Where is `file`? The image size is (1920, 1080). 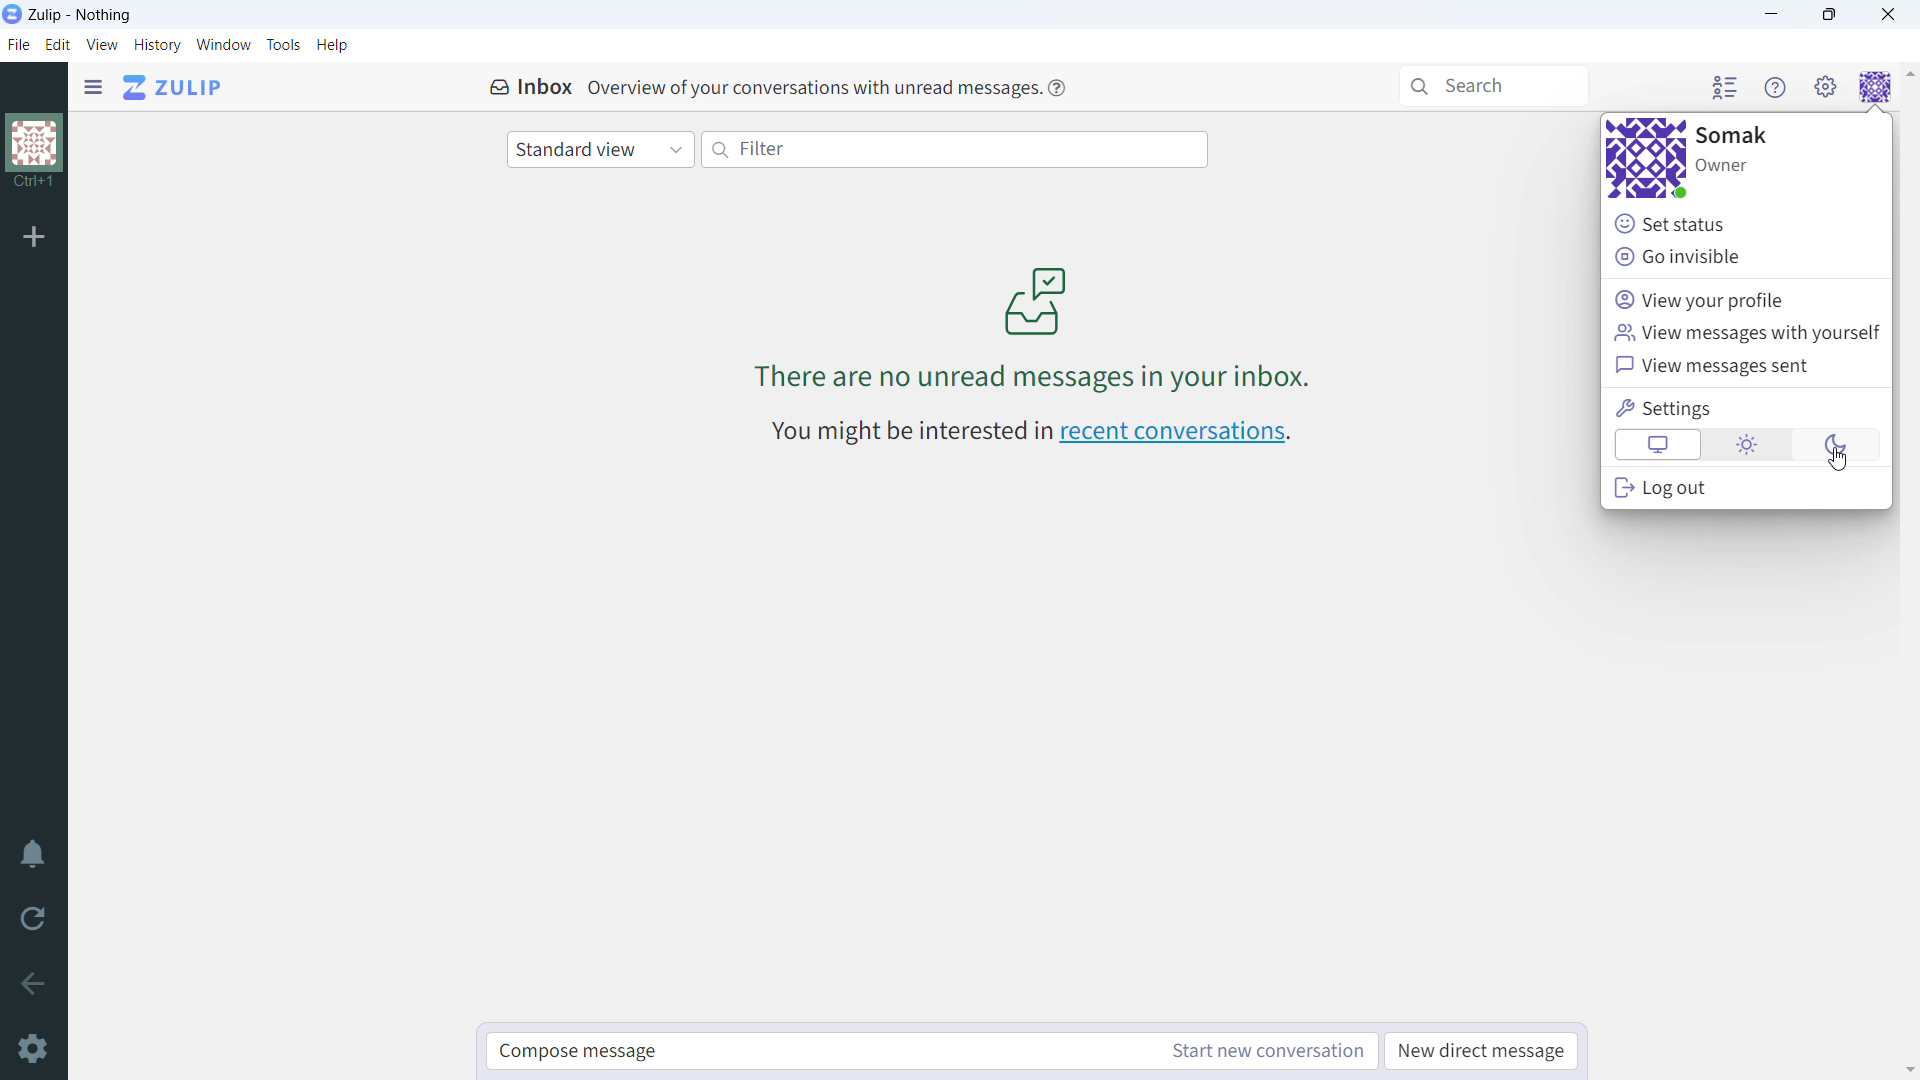 file is located at coordinates (19, 45).